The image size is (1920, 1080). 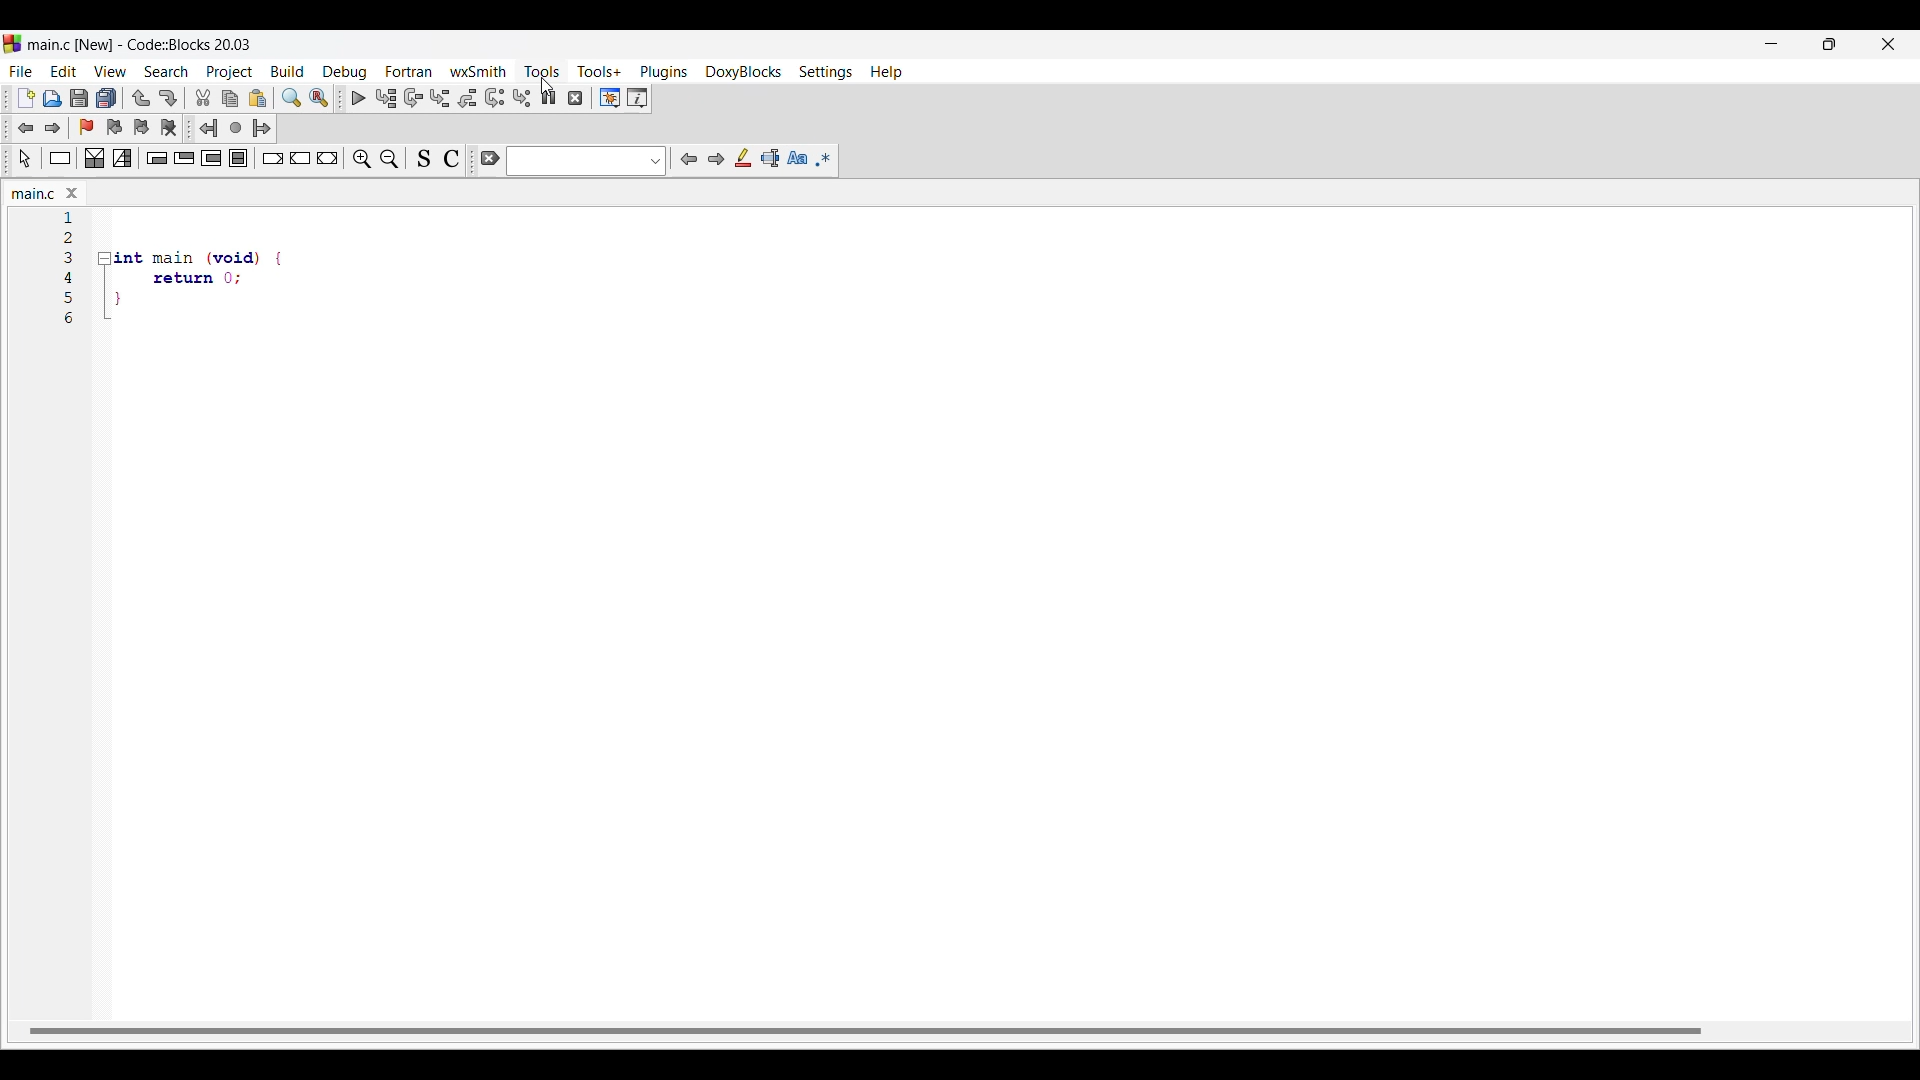 I want to click on Decision, so click(x=94, y=158).